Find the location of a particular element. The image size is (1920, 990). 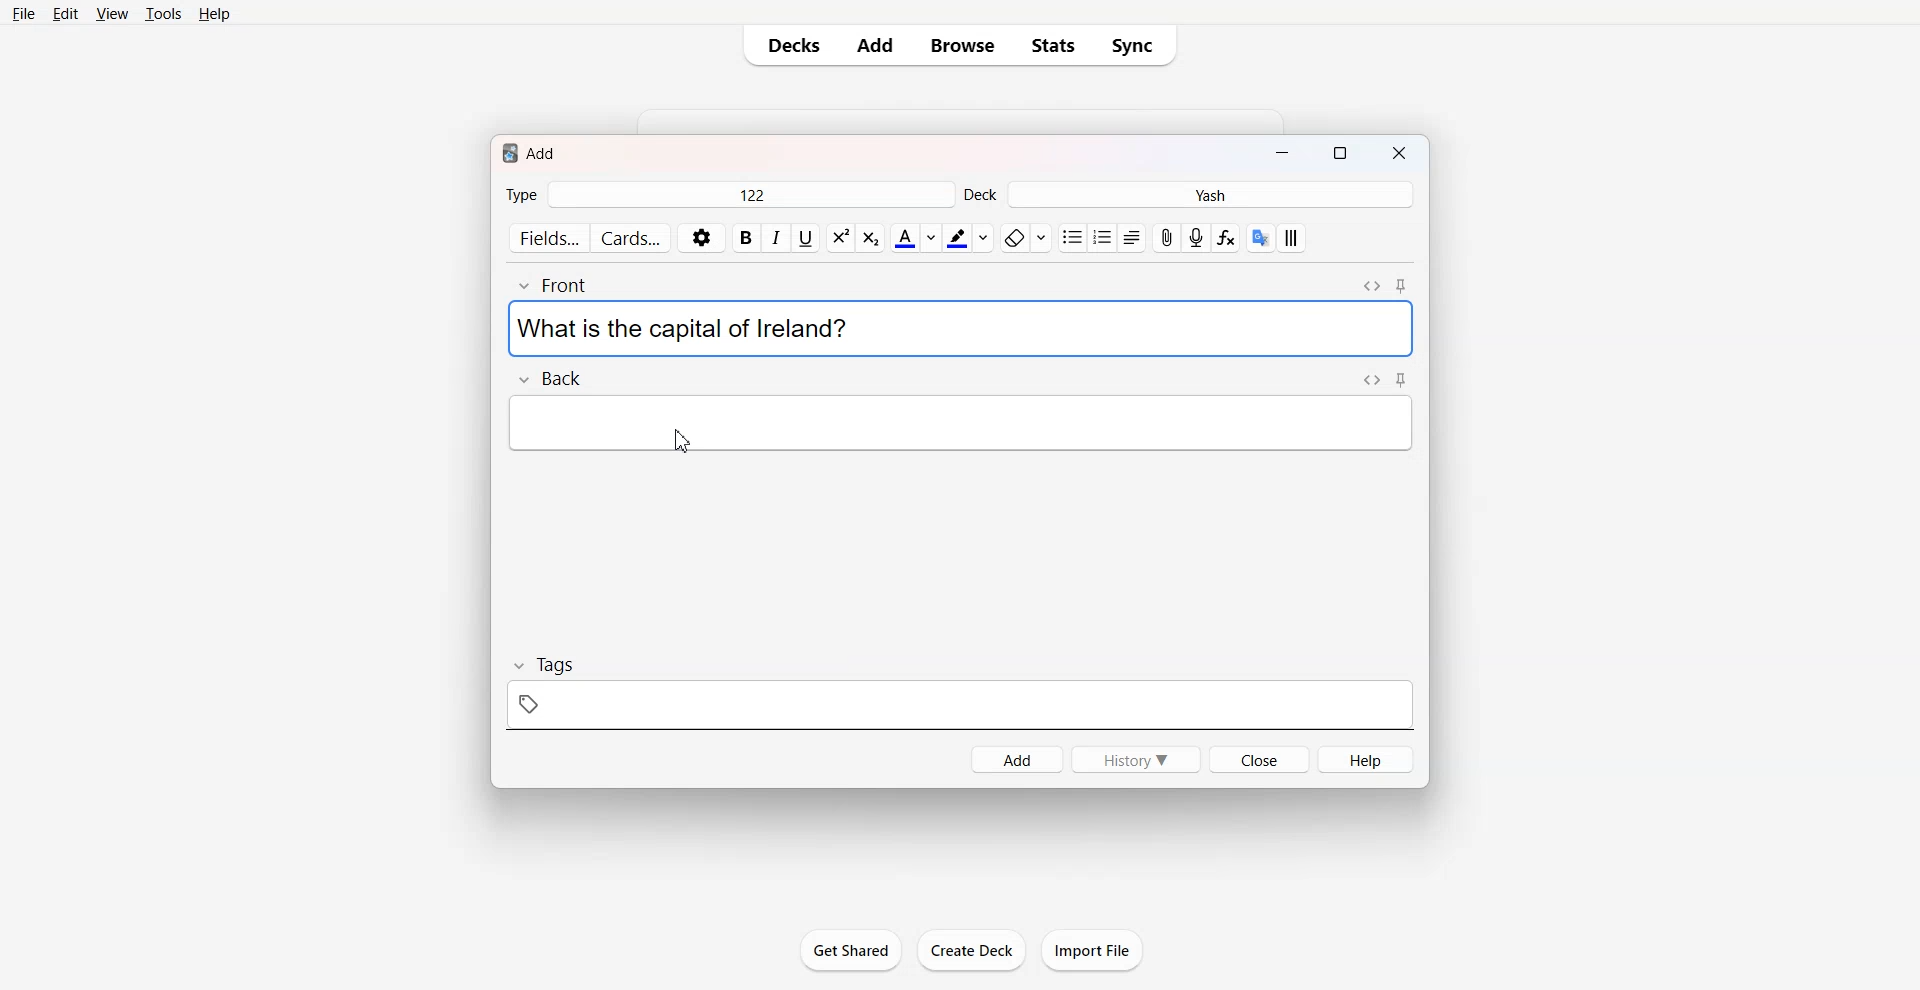

Add is located at coordinates (1016, 758).